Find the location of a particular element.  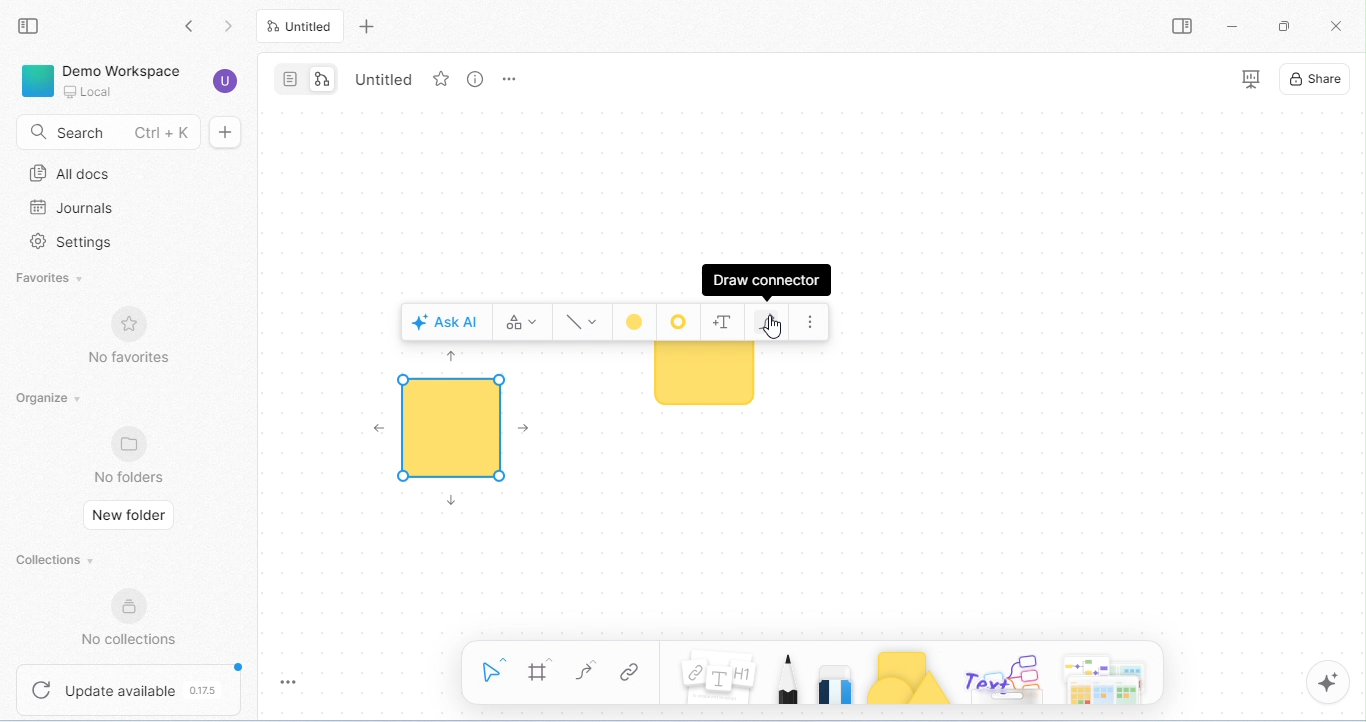

favorites is located at coordinates (47, 281).